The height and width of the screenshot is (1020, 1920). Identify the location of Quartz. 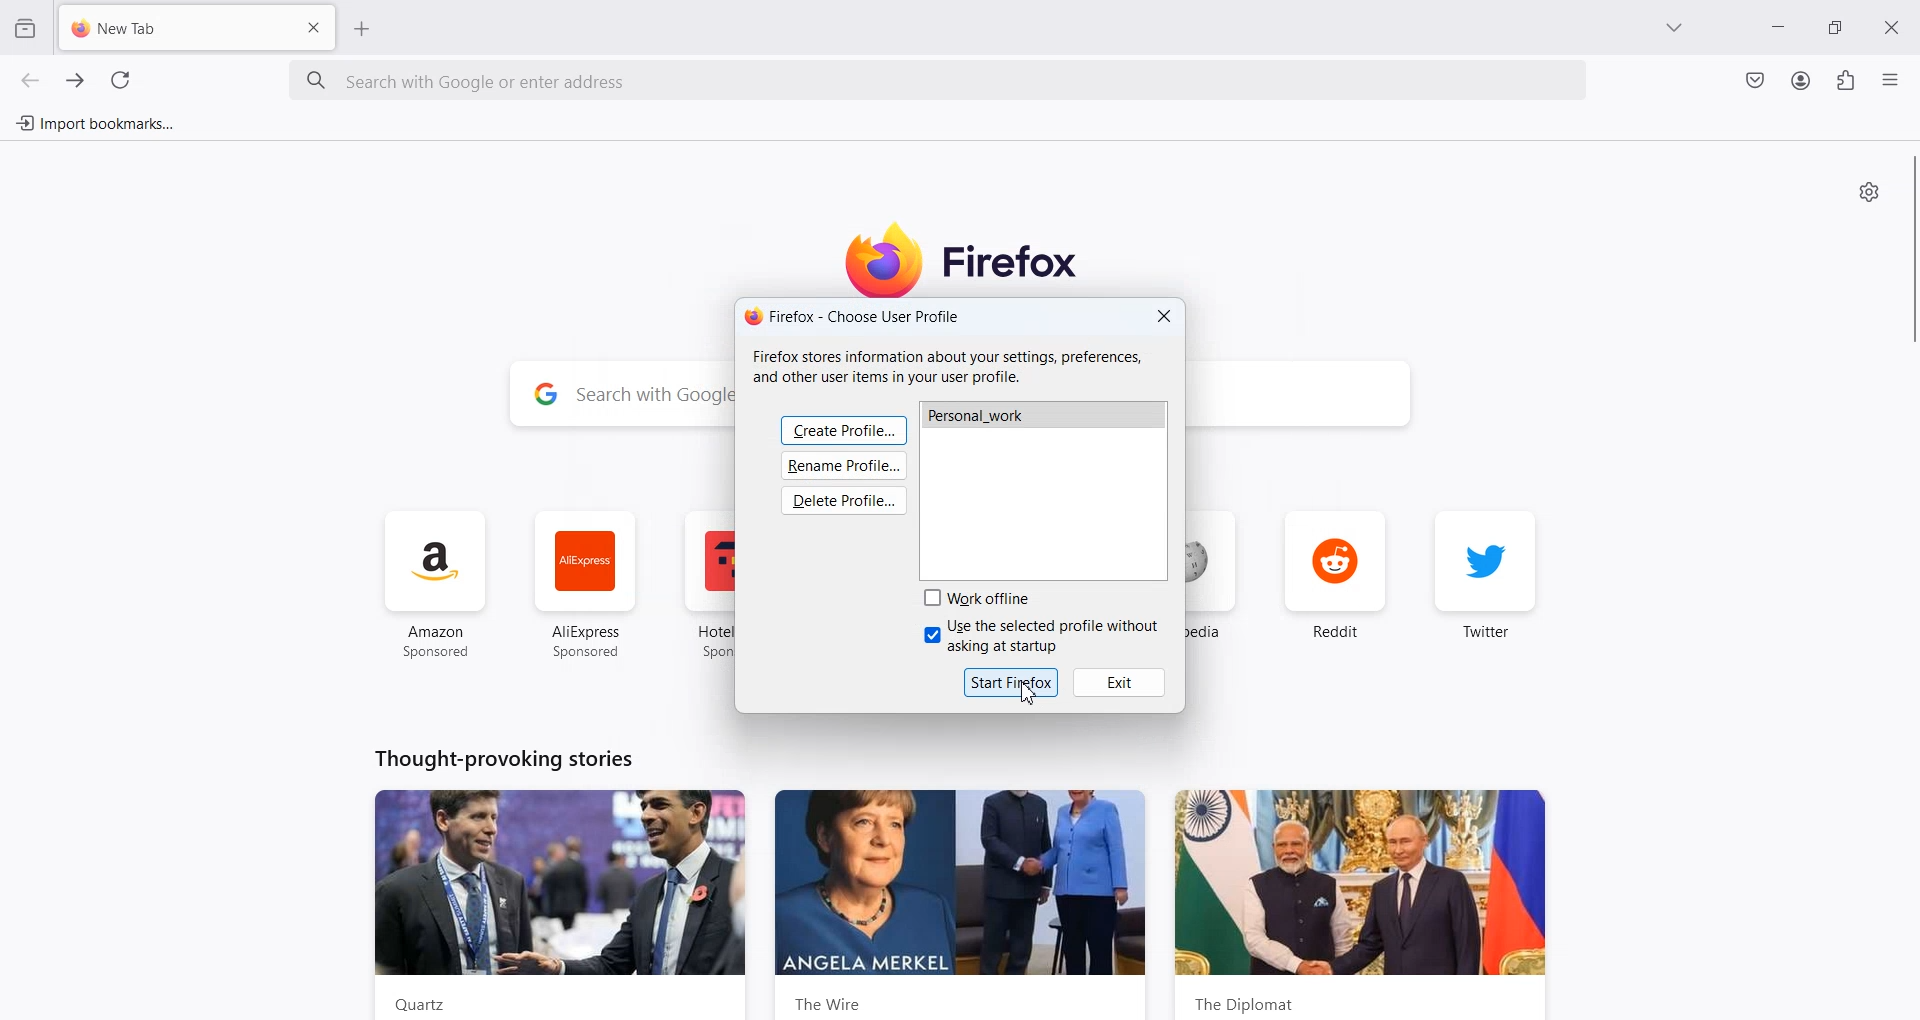
(564, 903).